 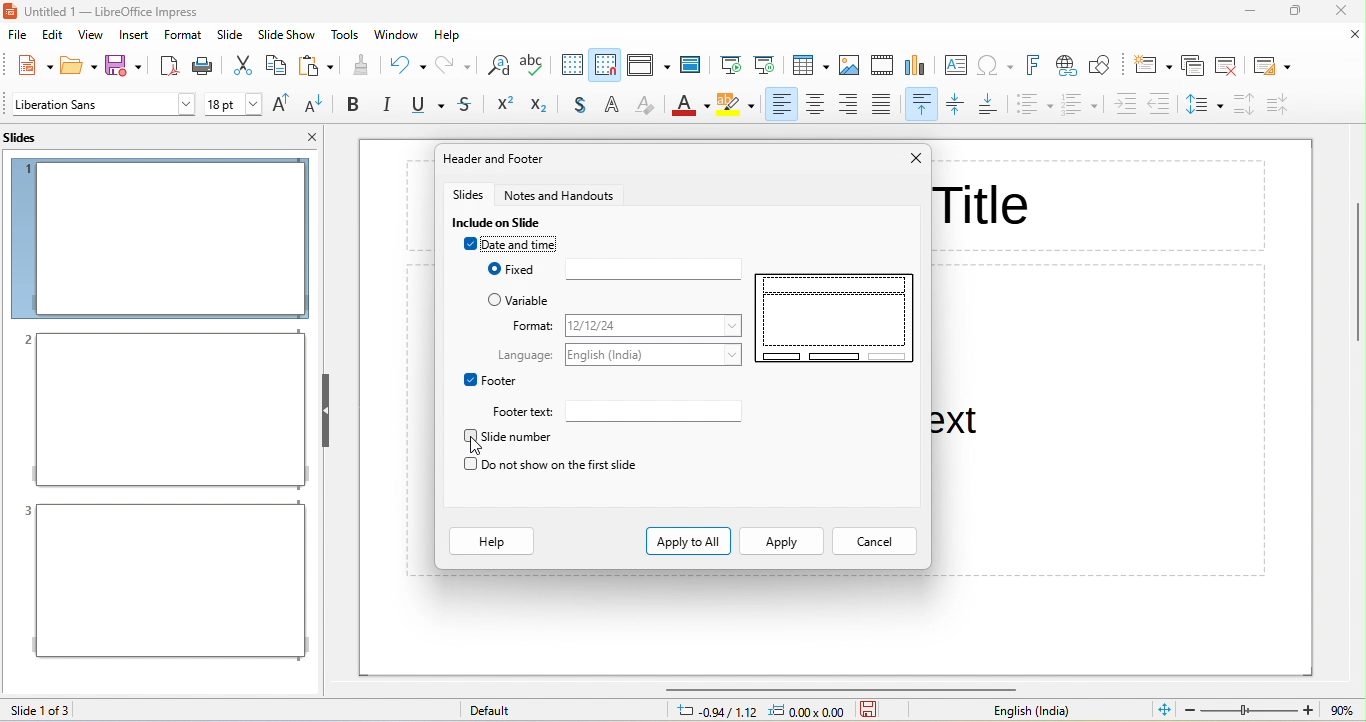 What do you see at coordinates (731, 61) in the screenshot?
I see `first slide ` at bounding box center [731, 61].